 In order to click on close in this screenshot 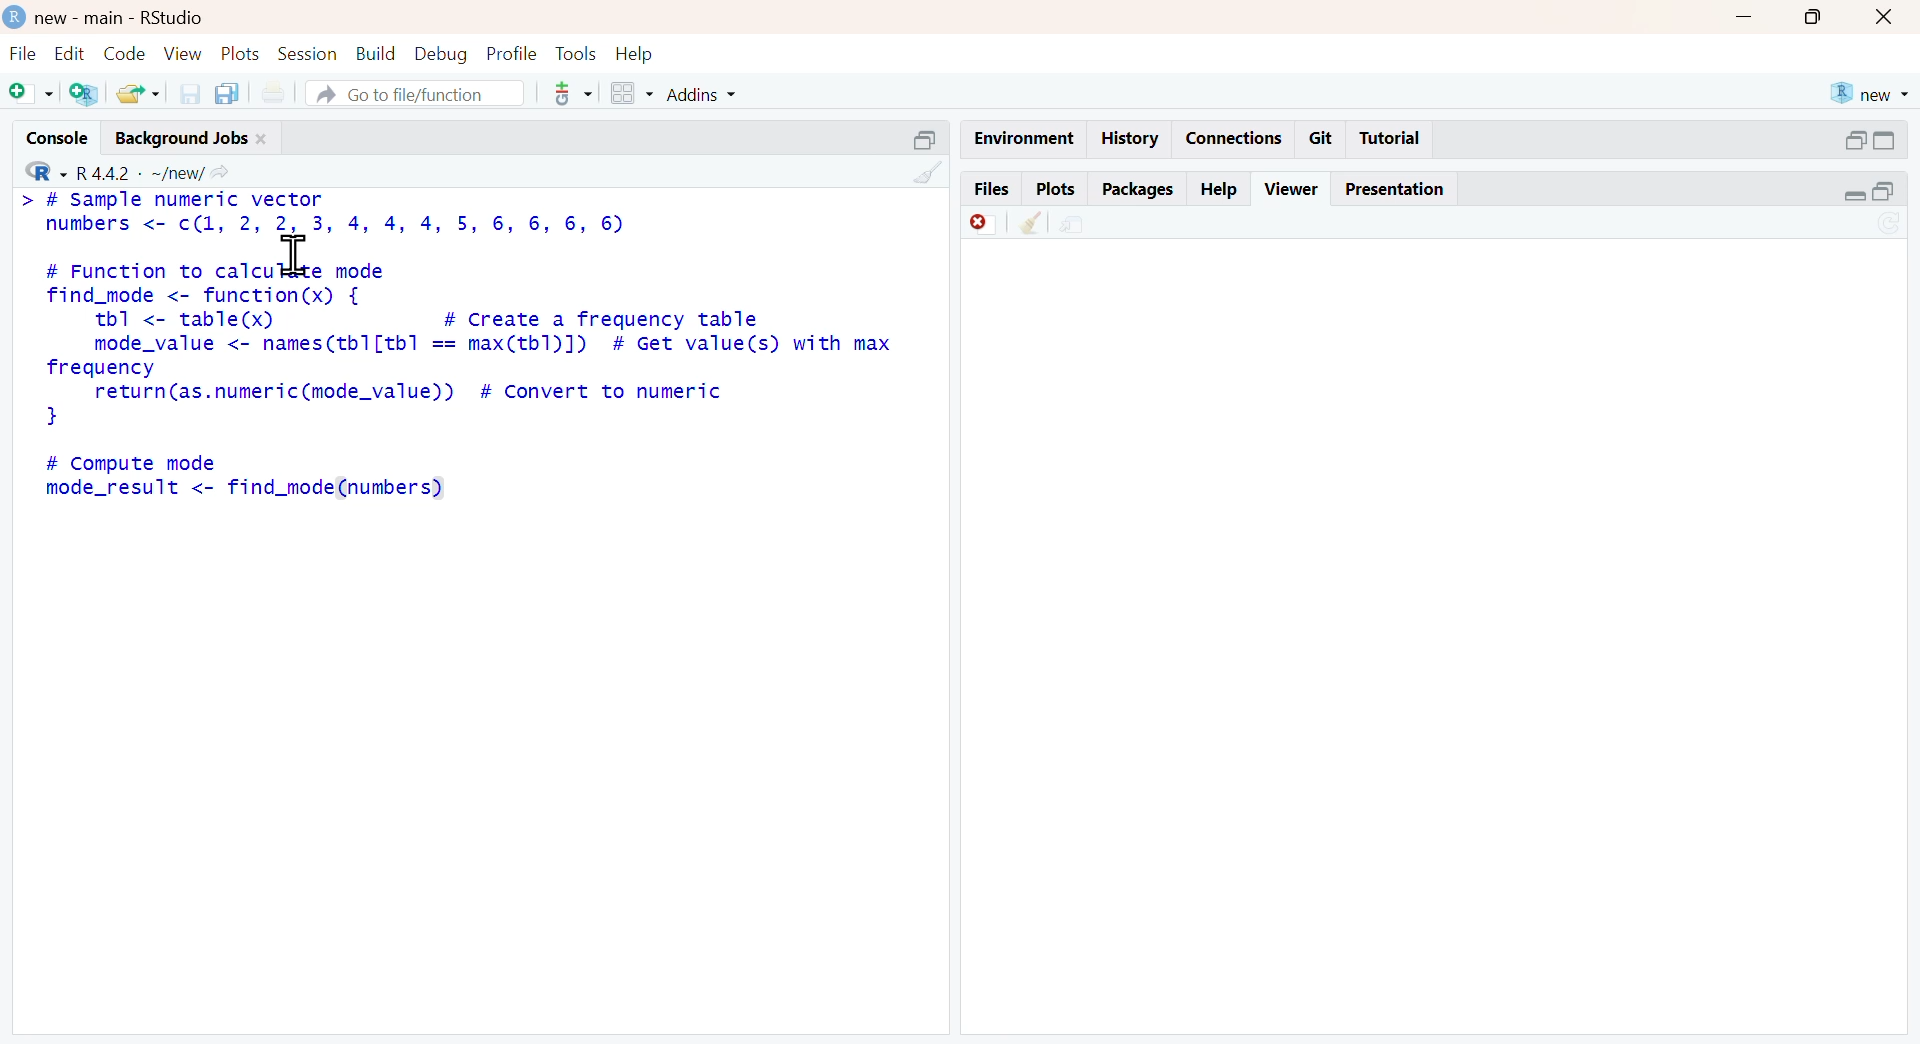, I will do `click(263, 139)`.